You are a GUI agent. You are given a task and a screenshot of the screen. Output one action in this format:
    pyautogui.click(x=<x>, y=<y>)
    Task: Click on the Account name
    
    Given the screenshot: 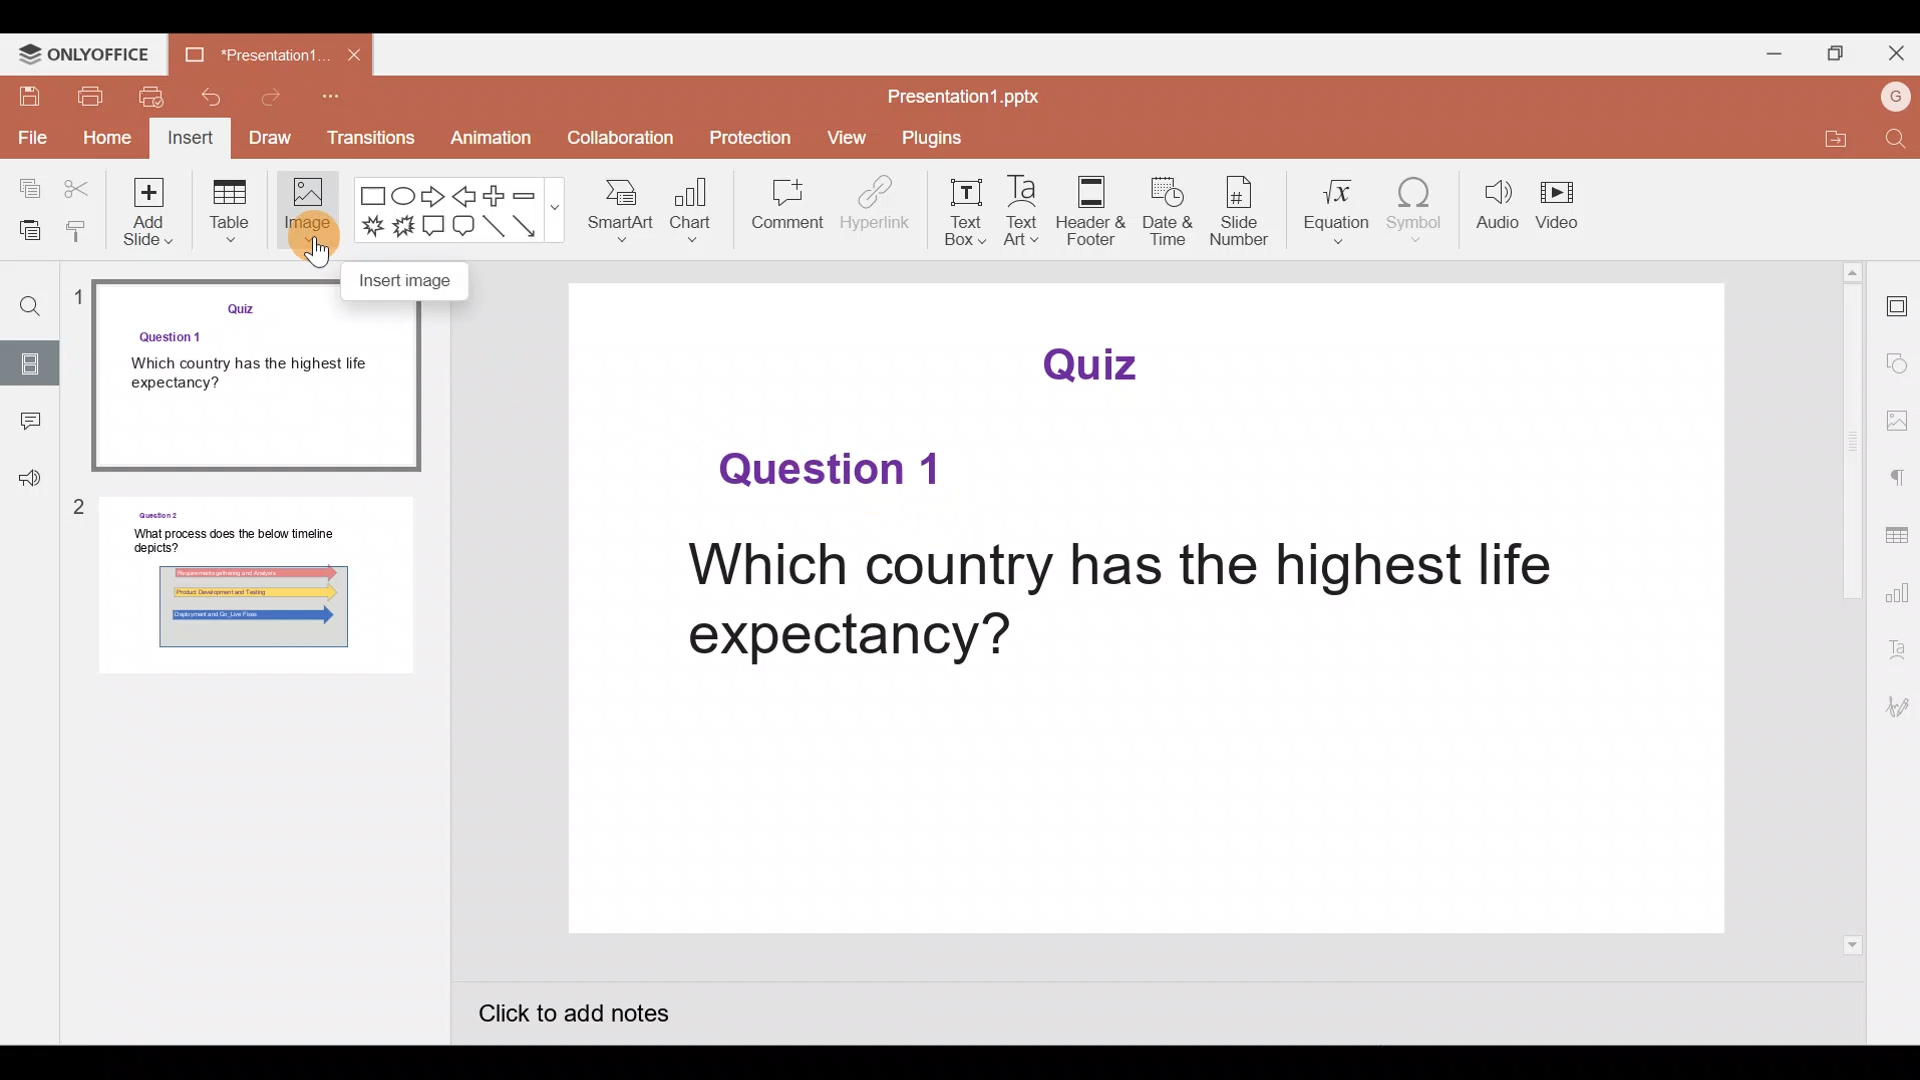 What is the action you would take?
    pyautogui.click(x=1891, y=98)
    